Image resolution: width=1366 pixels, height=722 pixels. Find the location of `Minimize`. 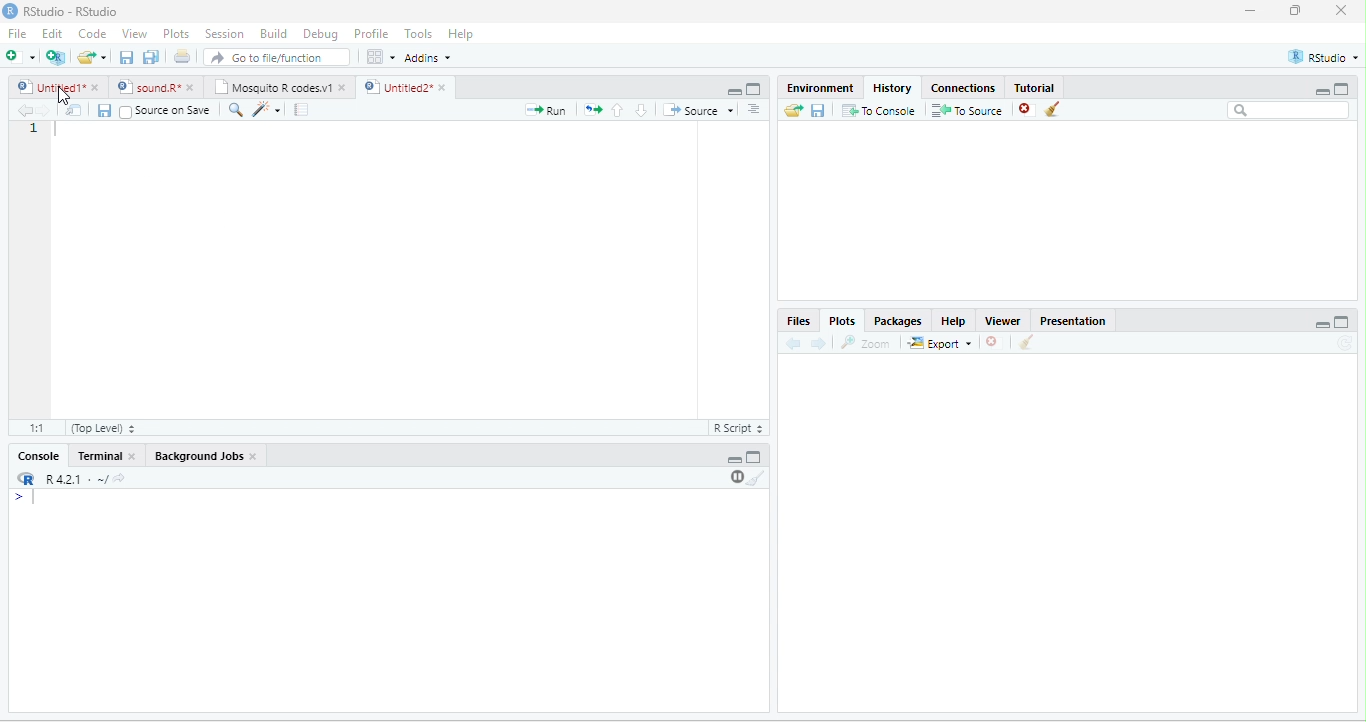

Minimize is located at coordinates (1322, 326).